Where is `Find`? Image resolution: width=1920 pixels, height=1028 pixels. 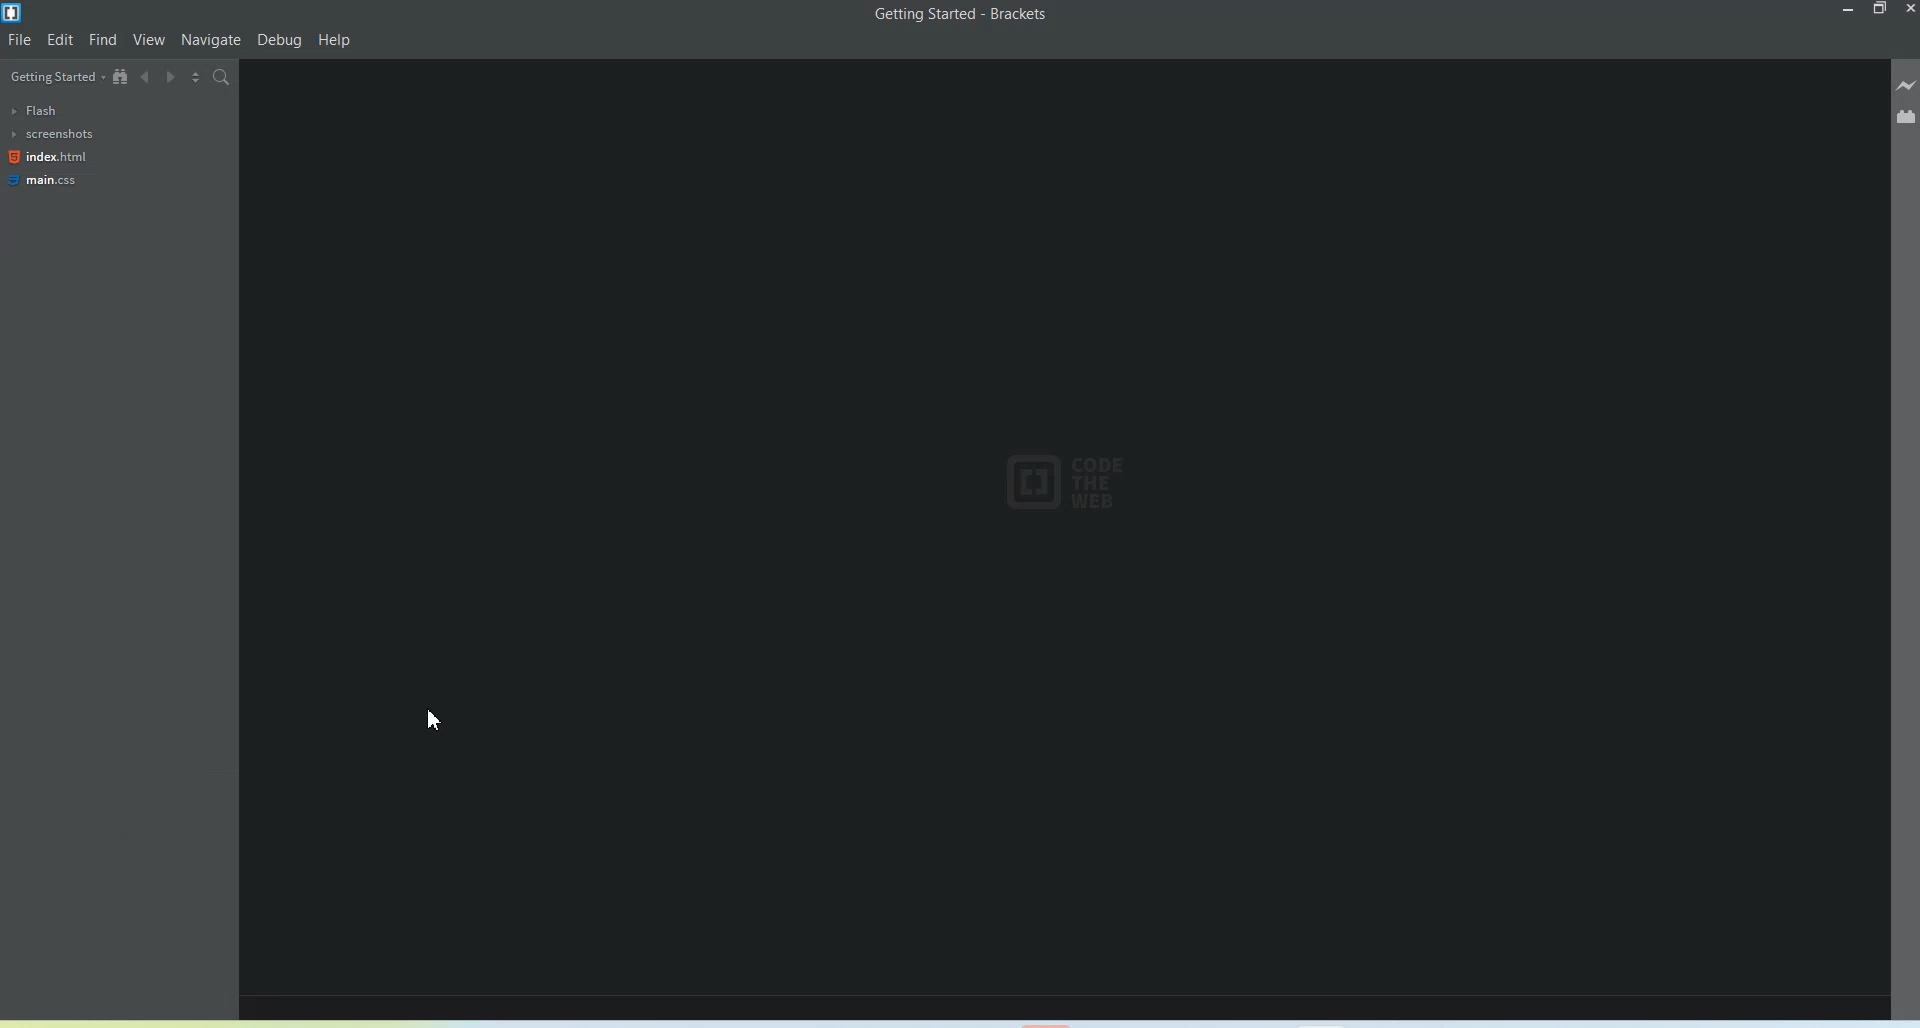
Find is located at coordinates (103, 39).